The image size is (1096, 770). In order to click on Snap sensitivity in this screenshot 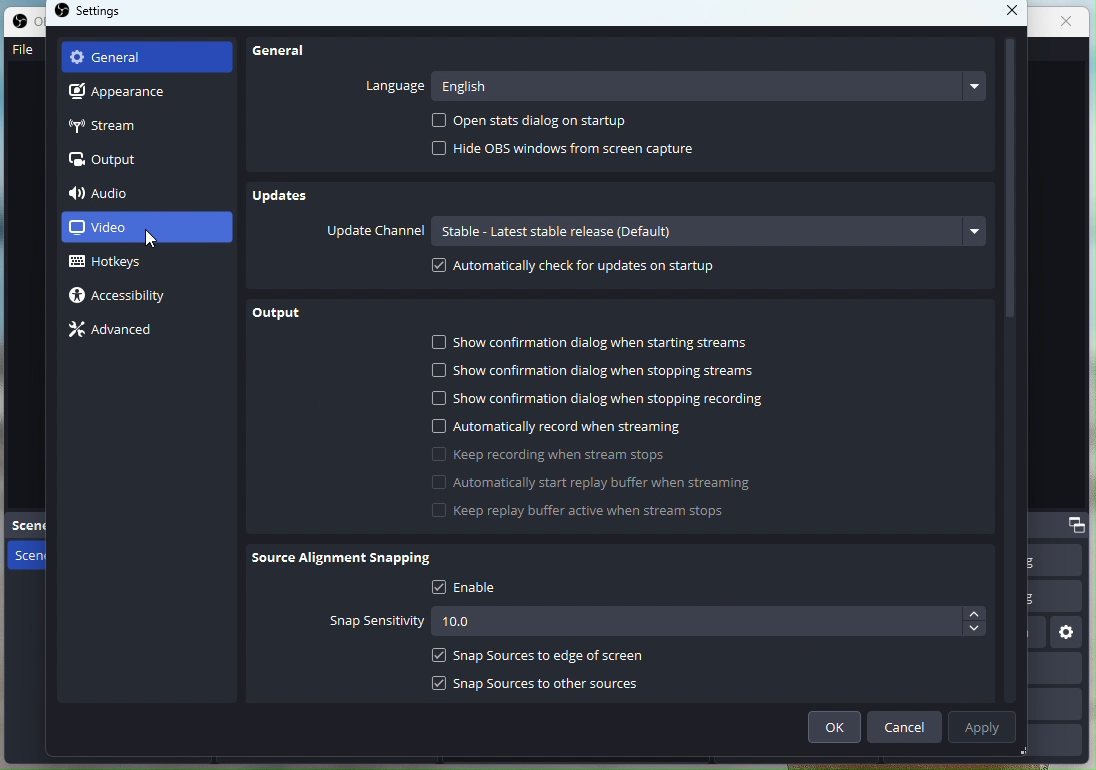, I will do `click(374, 620)`.